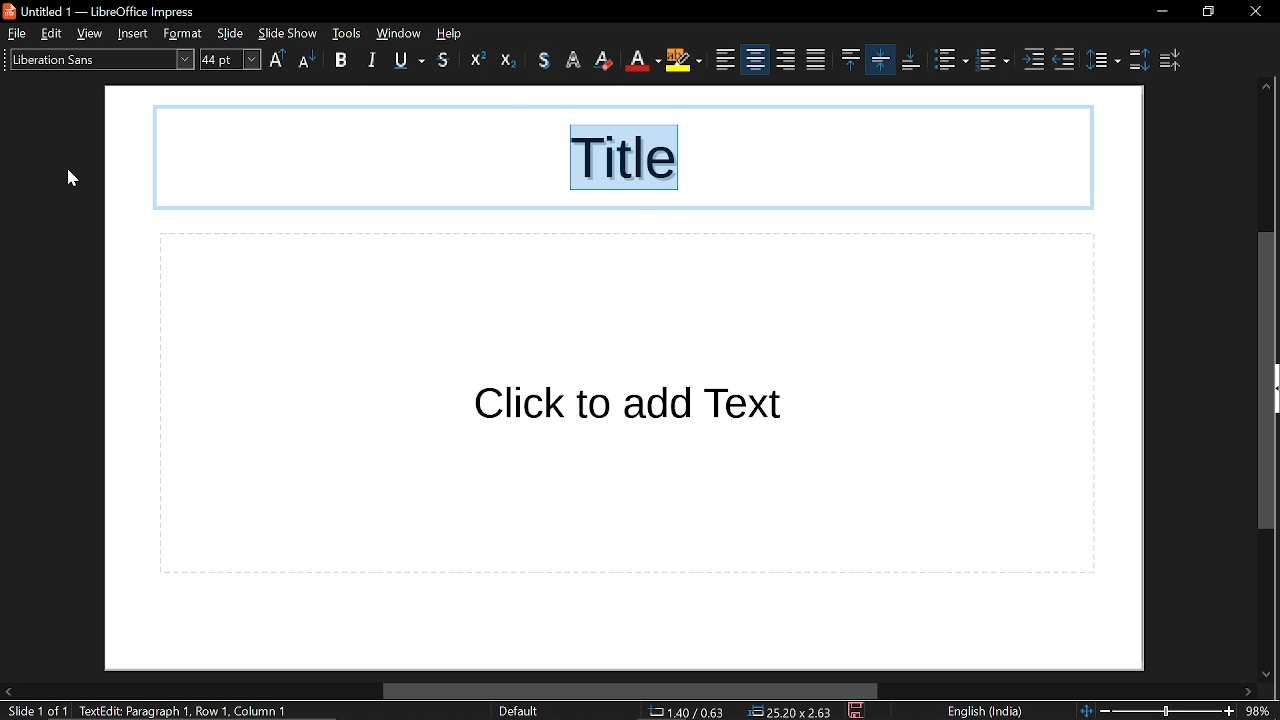 The image size is (1280, 720). Describe the element at coordinates (814, 60) in the screenshot. I see `align top` at that location.